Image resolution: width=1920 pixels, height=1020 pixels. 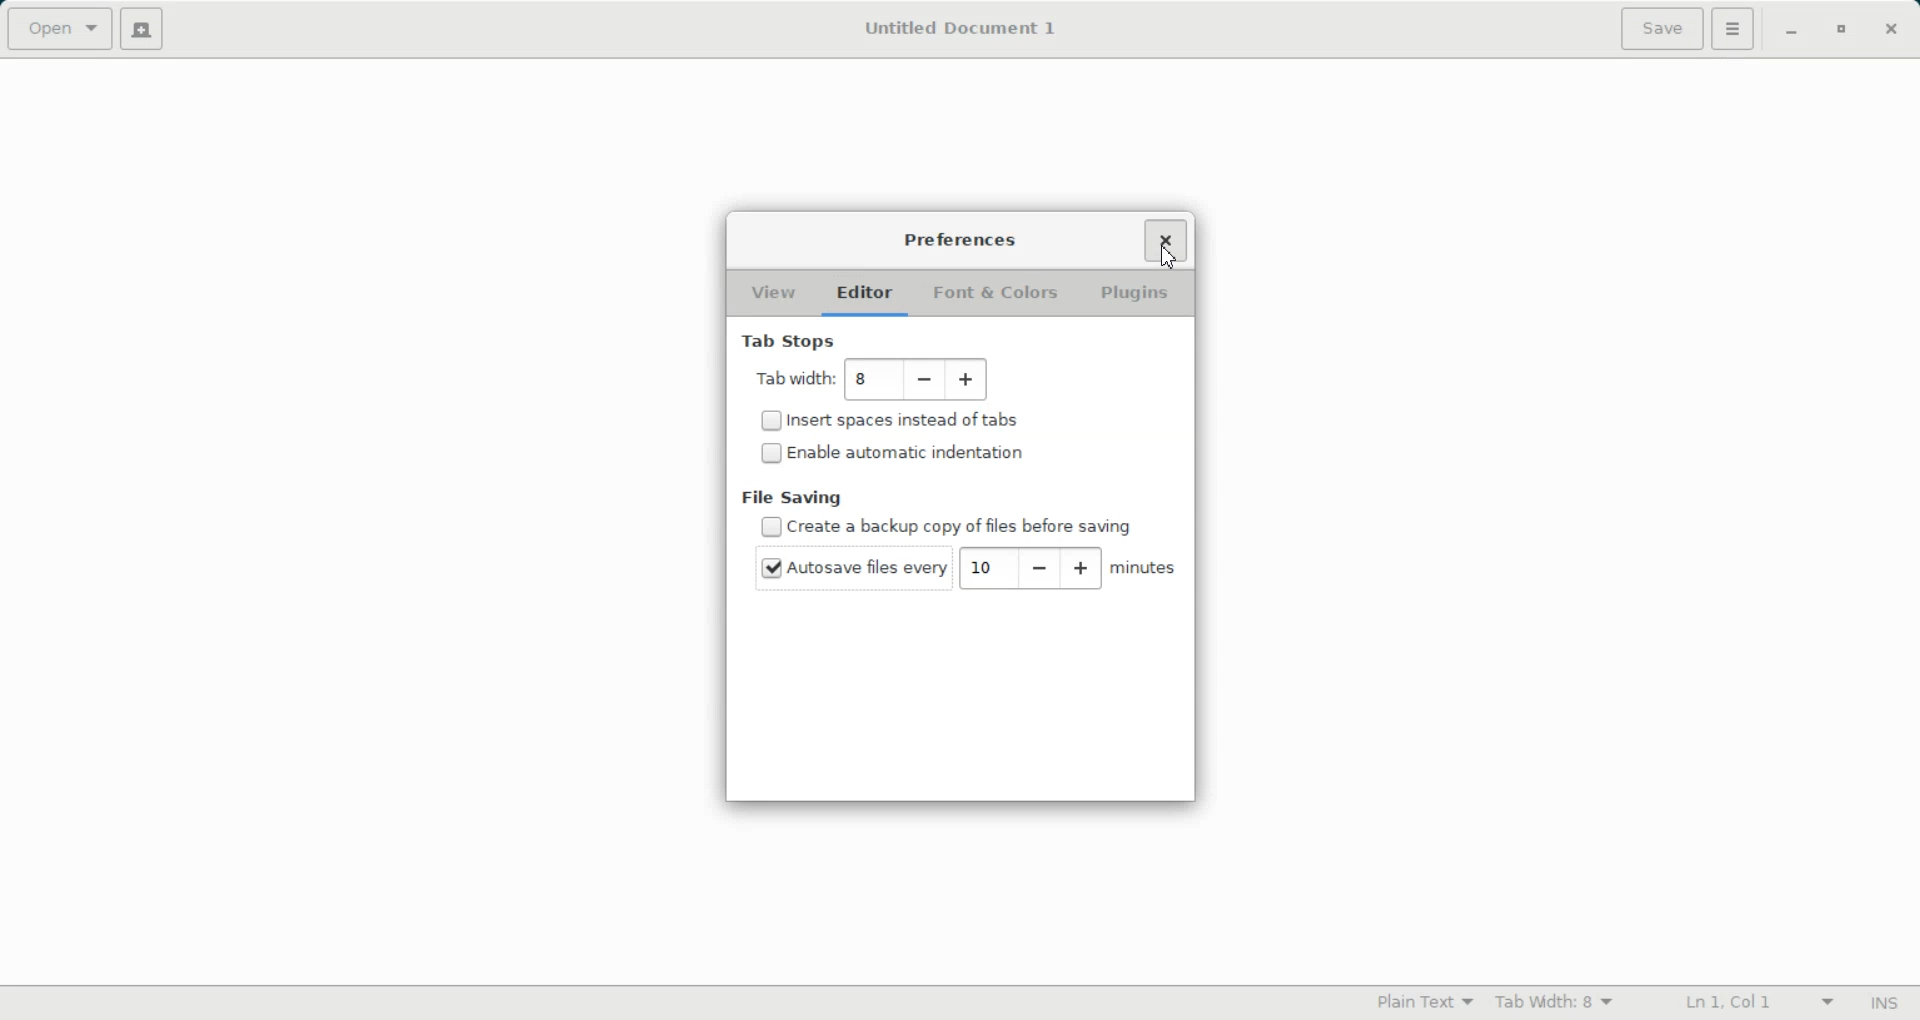 What do you see at coordinates (1166, 242) in the screenshot?
I see `Close` at bounding box center [1166, 242].